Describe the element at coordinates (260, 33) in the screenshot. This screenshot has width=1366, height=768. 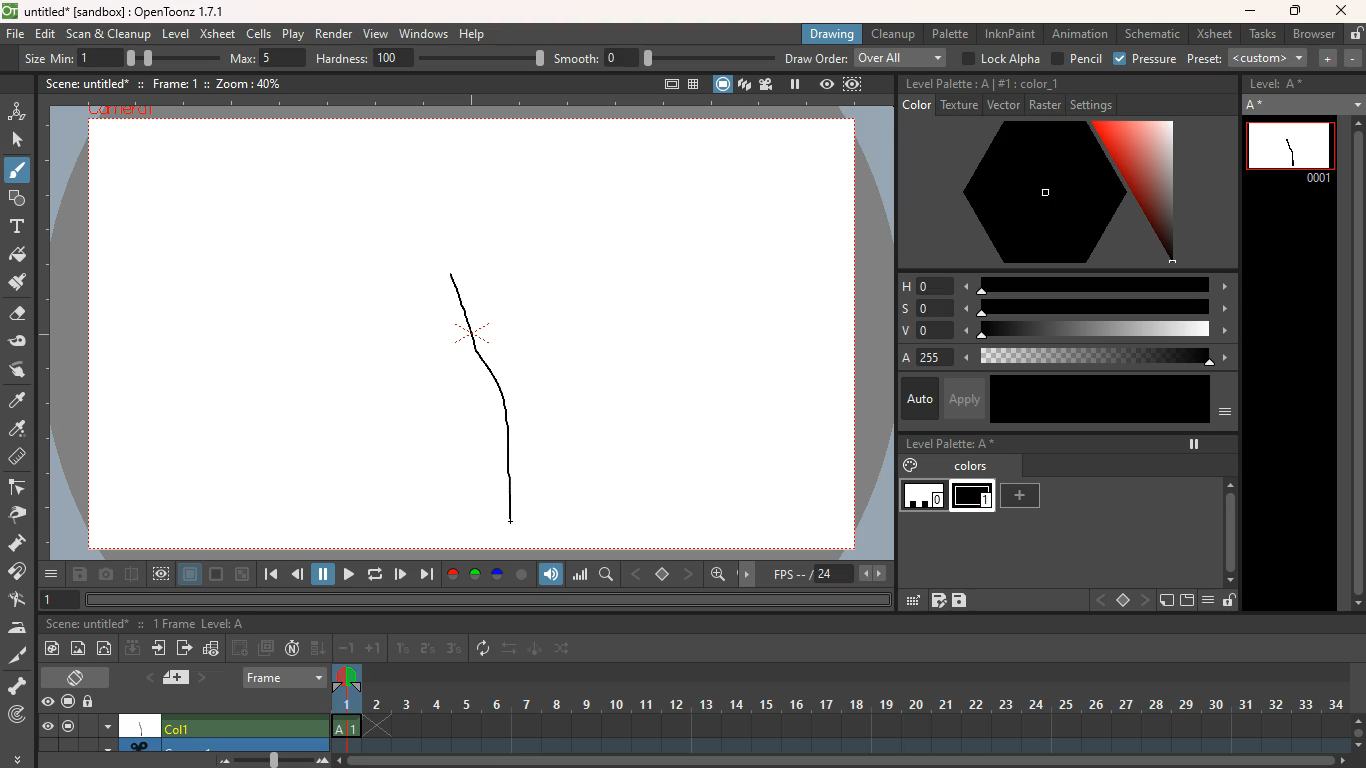
I see `cells` at that location.